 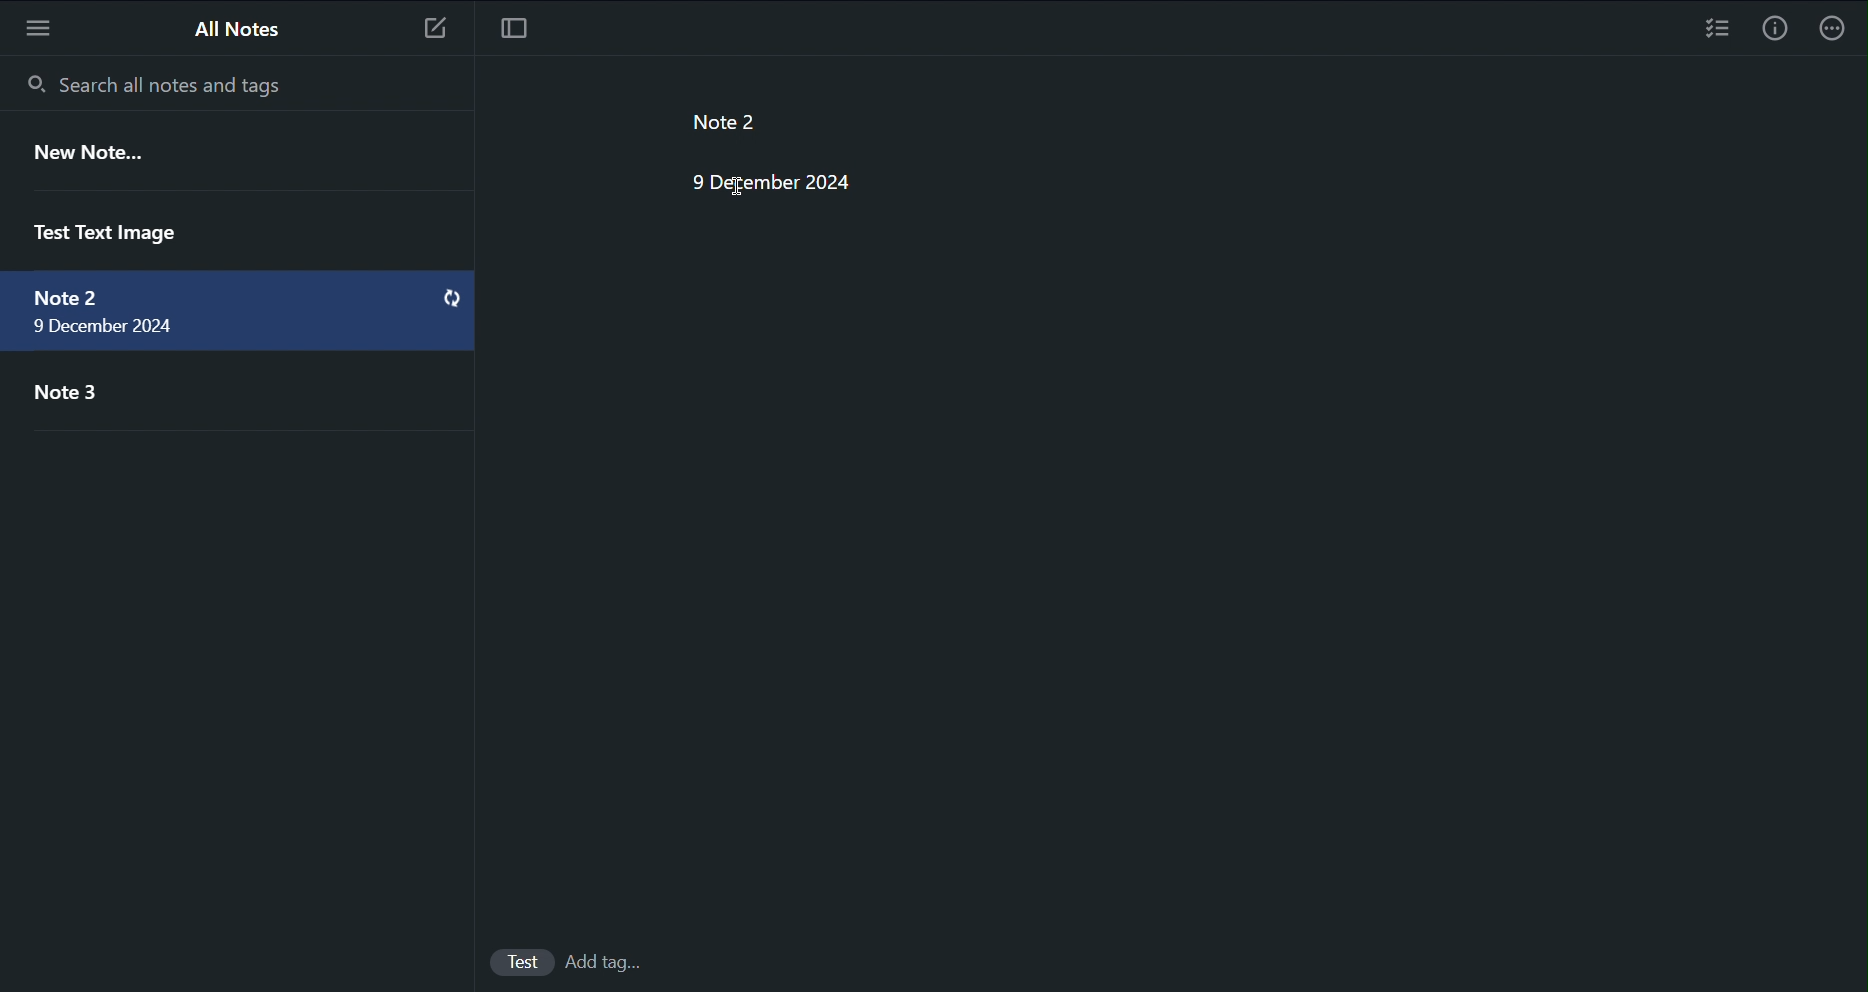 What do you see at coordinates (1775, 27) in the screenshot?
I see `Info` at bounding box center [1775, 27].